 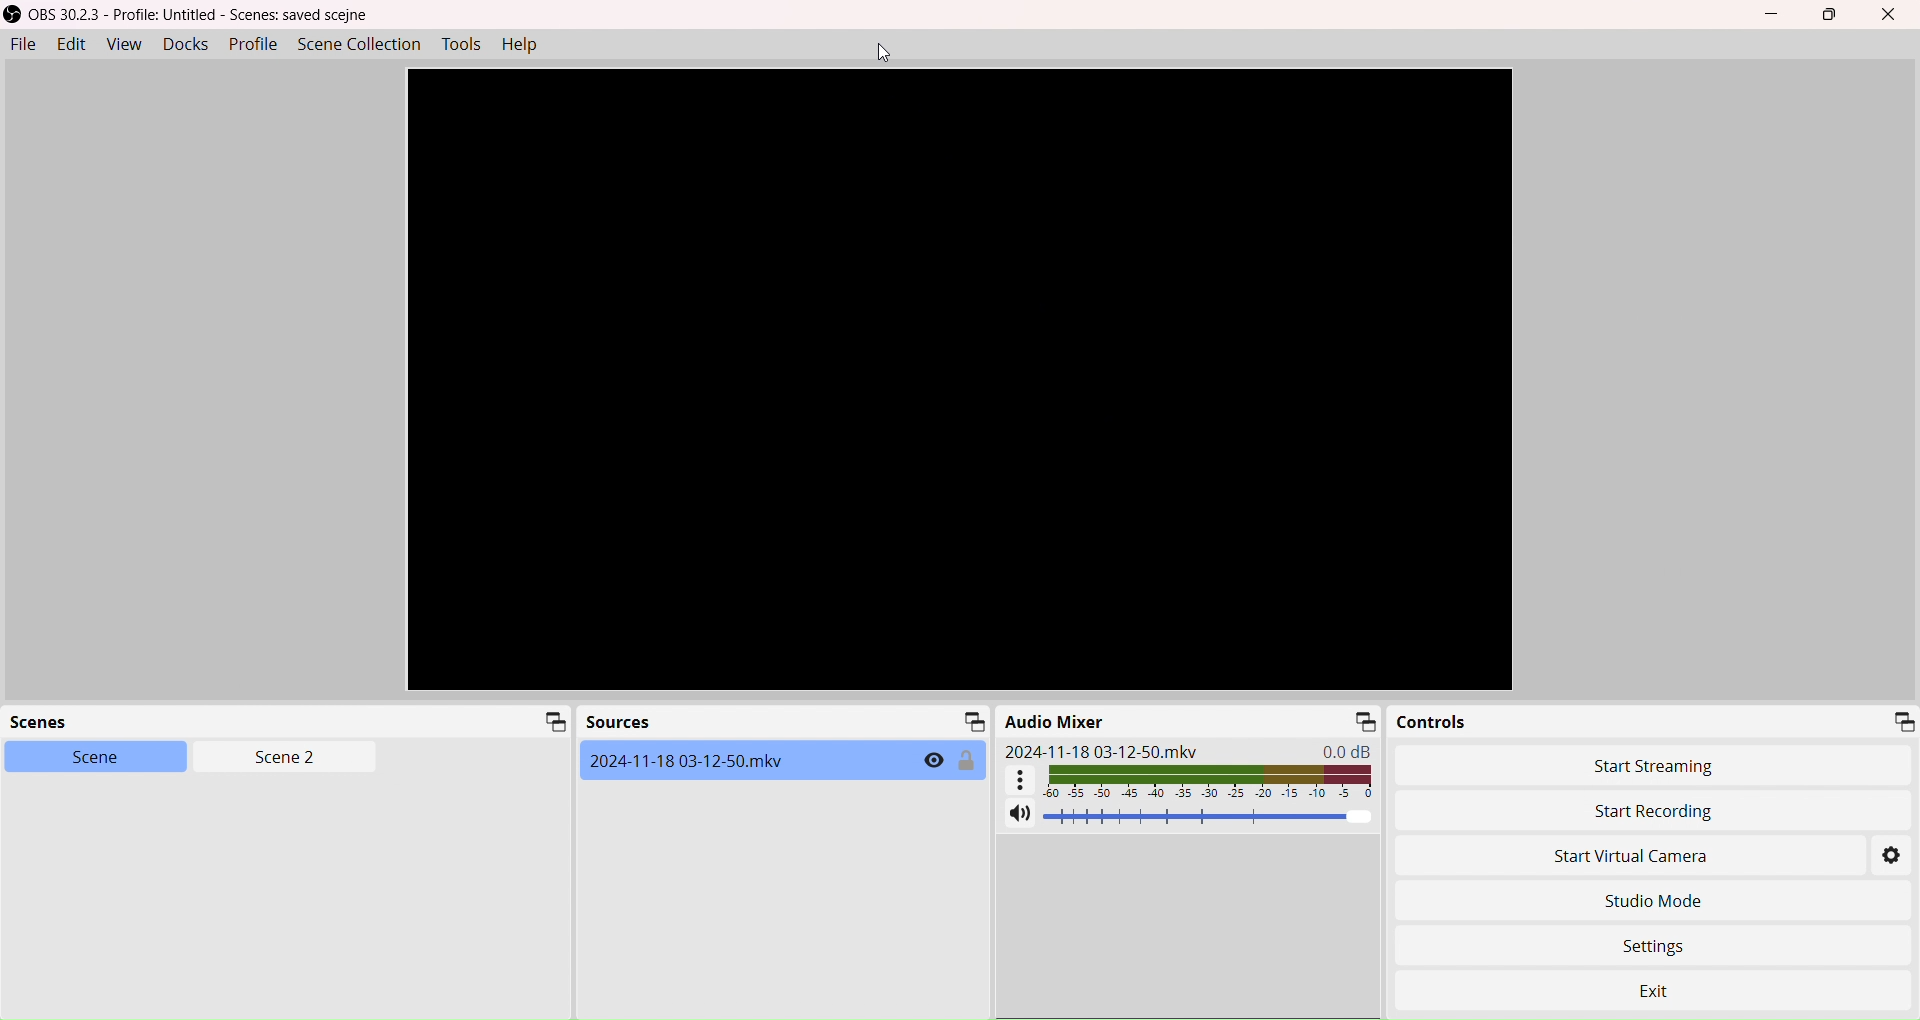 I want to click on Start Streaming, so click(x=1659, y=766).